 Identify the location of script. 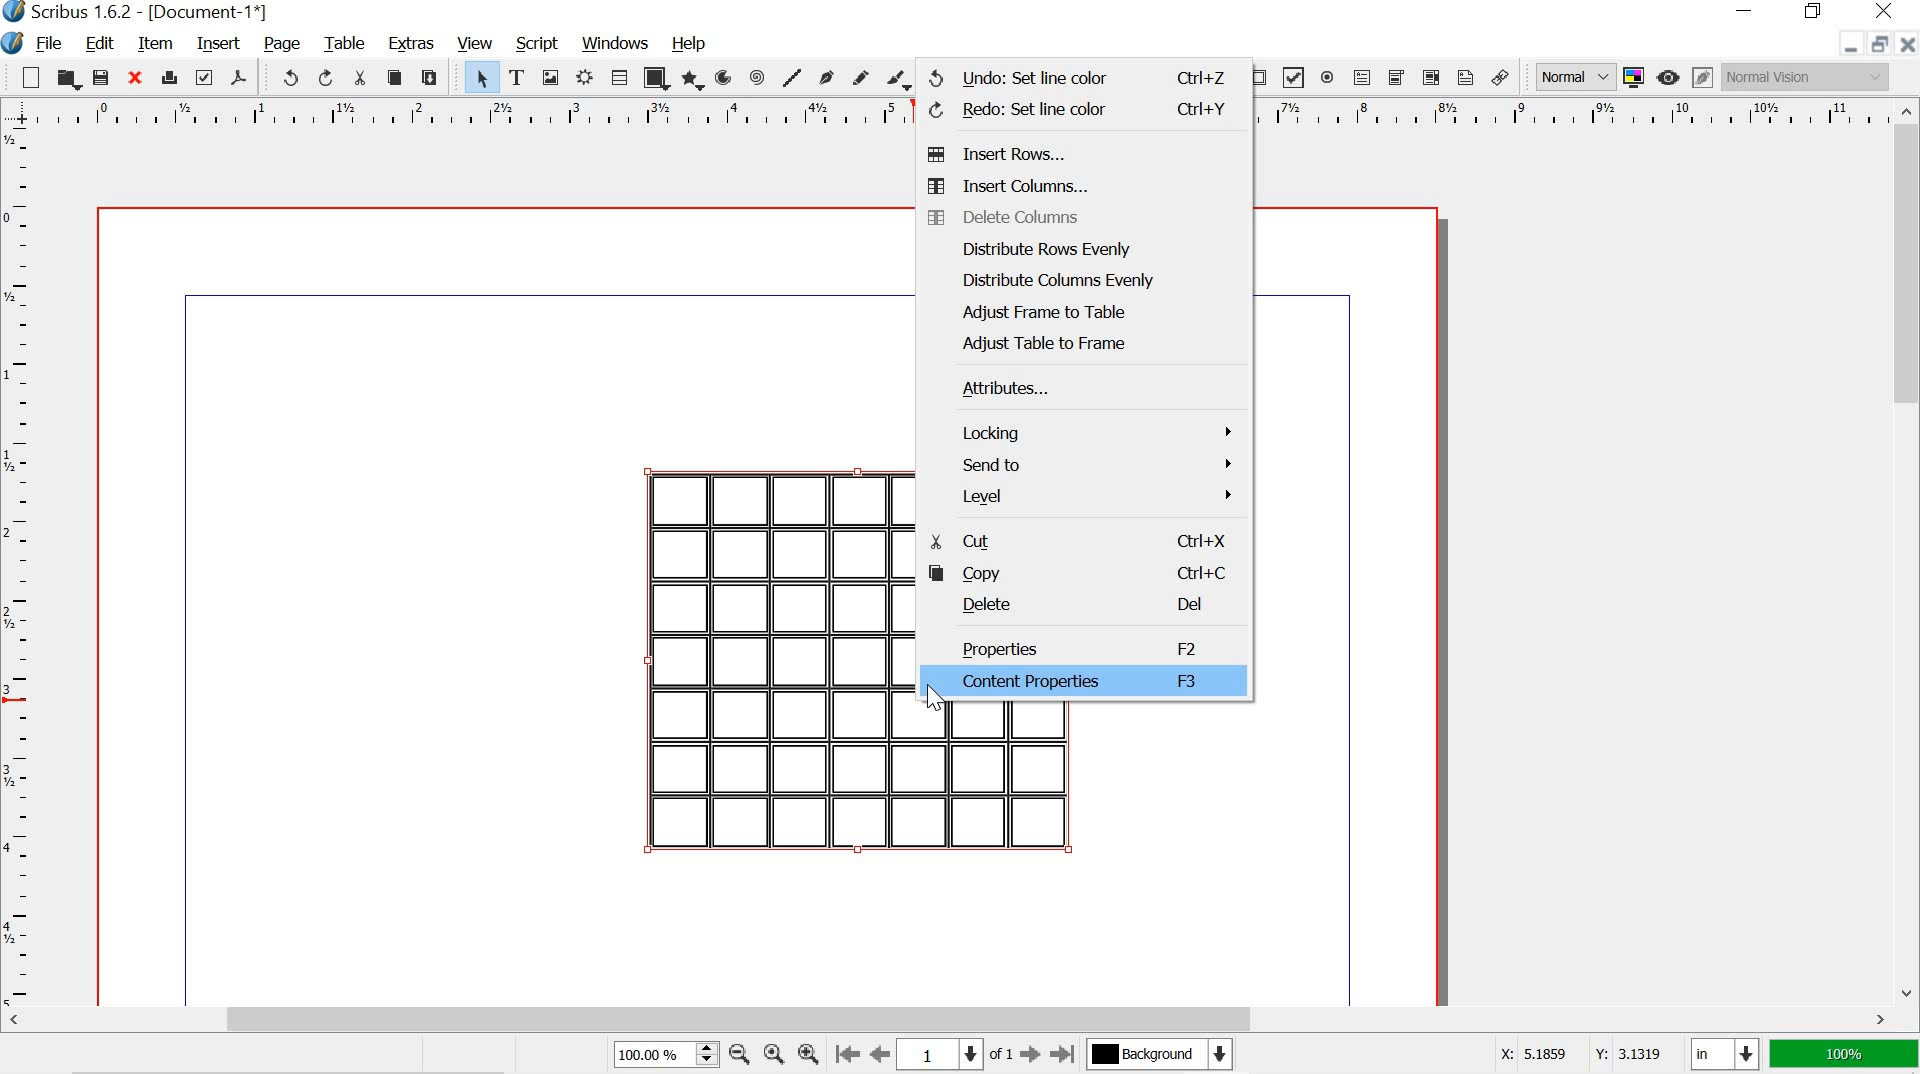
(538, 45).